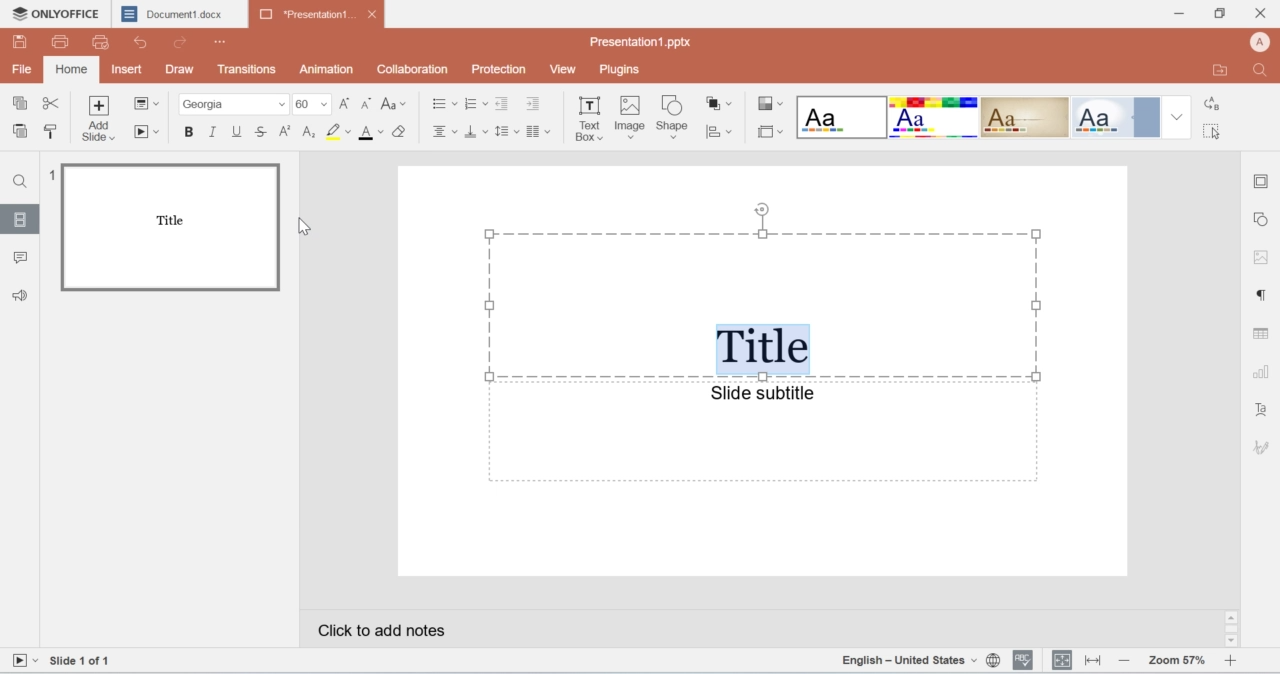  I want to click on paragraph settings, so click(1259, 295).